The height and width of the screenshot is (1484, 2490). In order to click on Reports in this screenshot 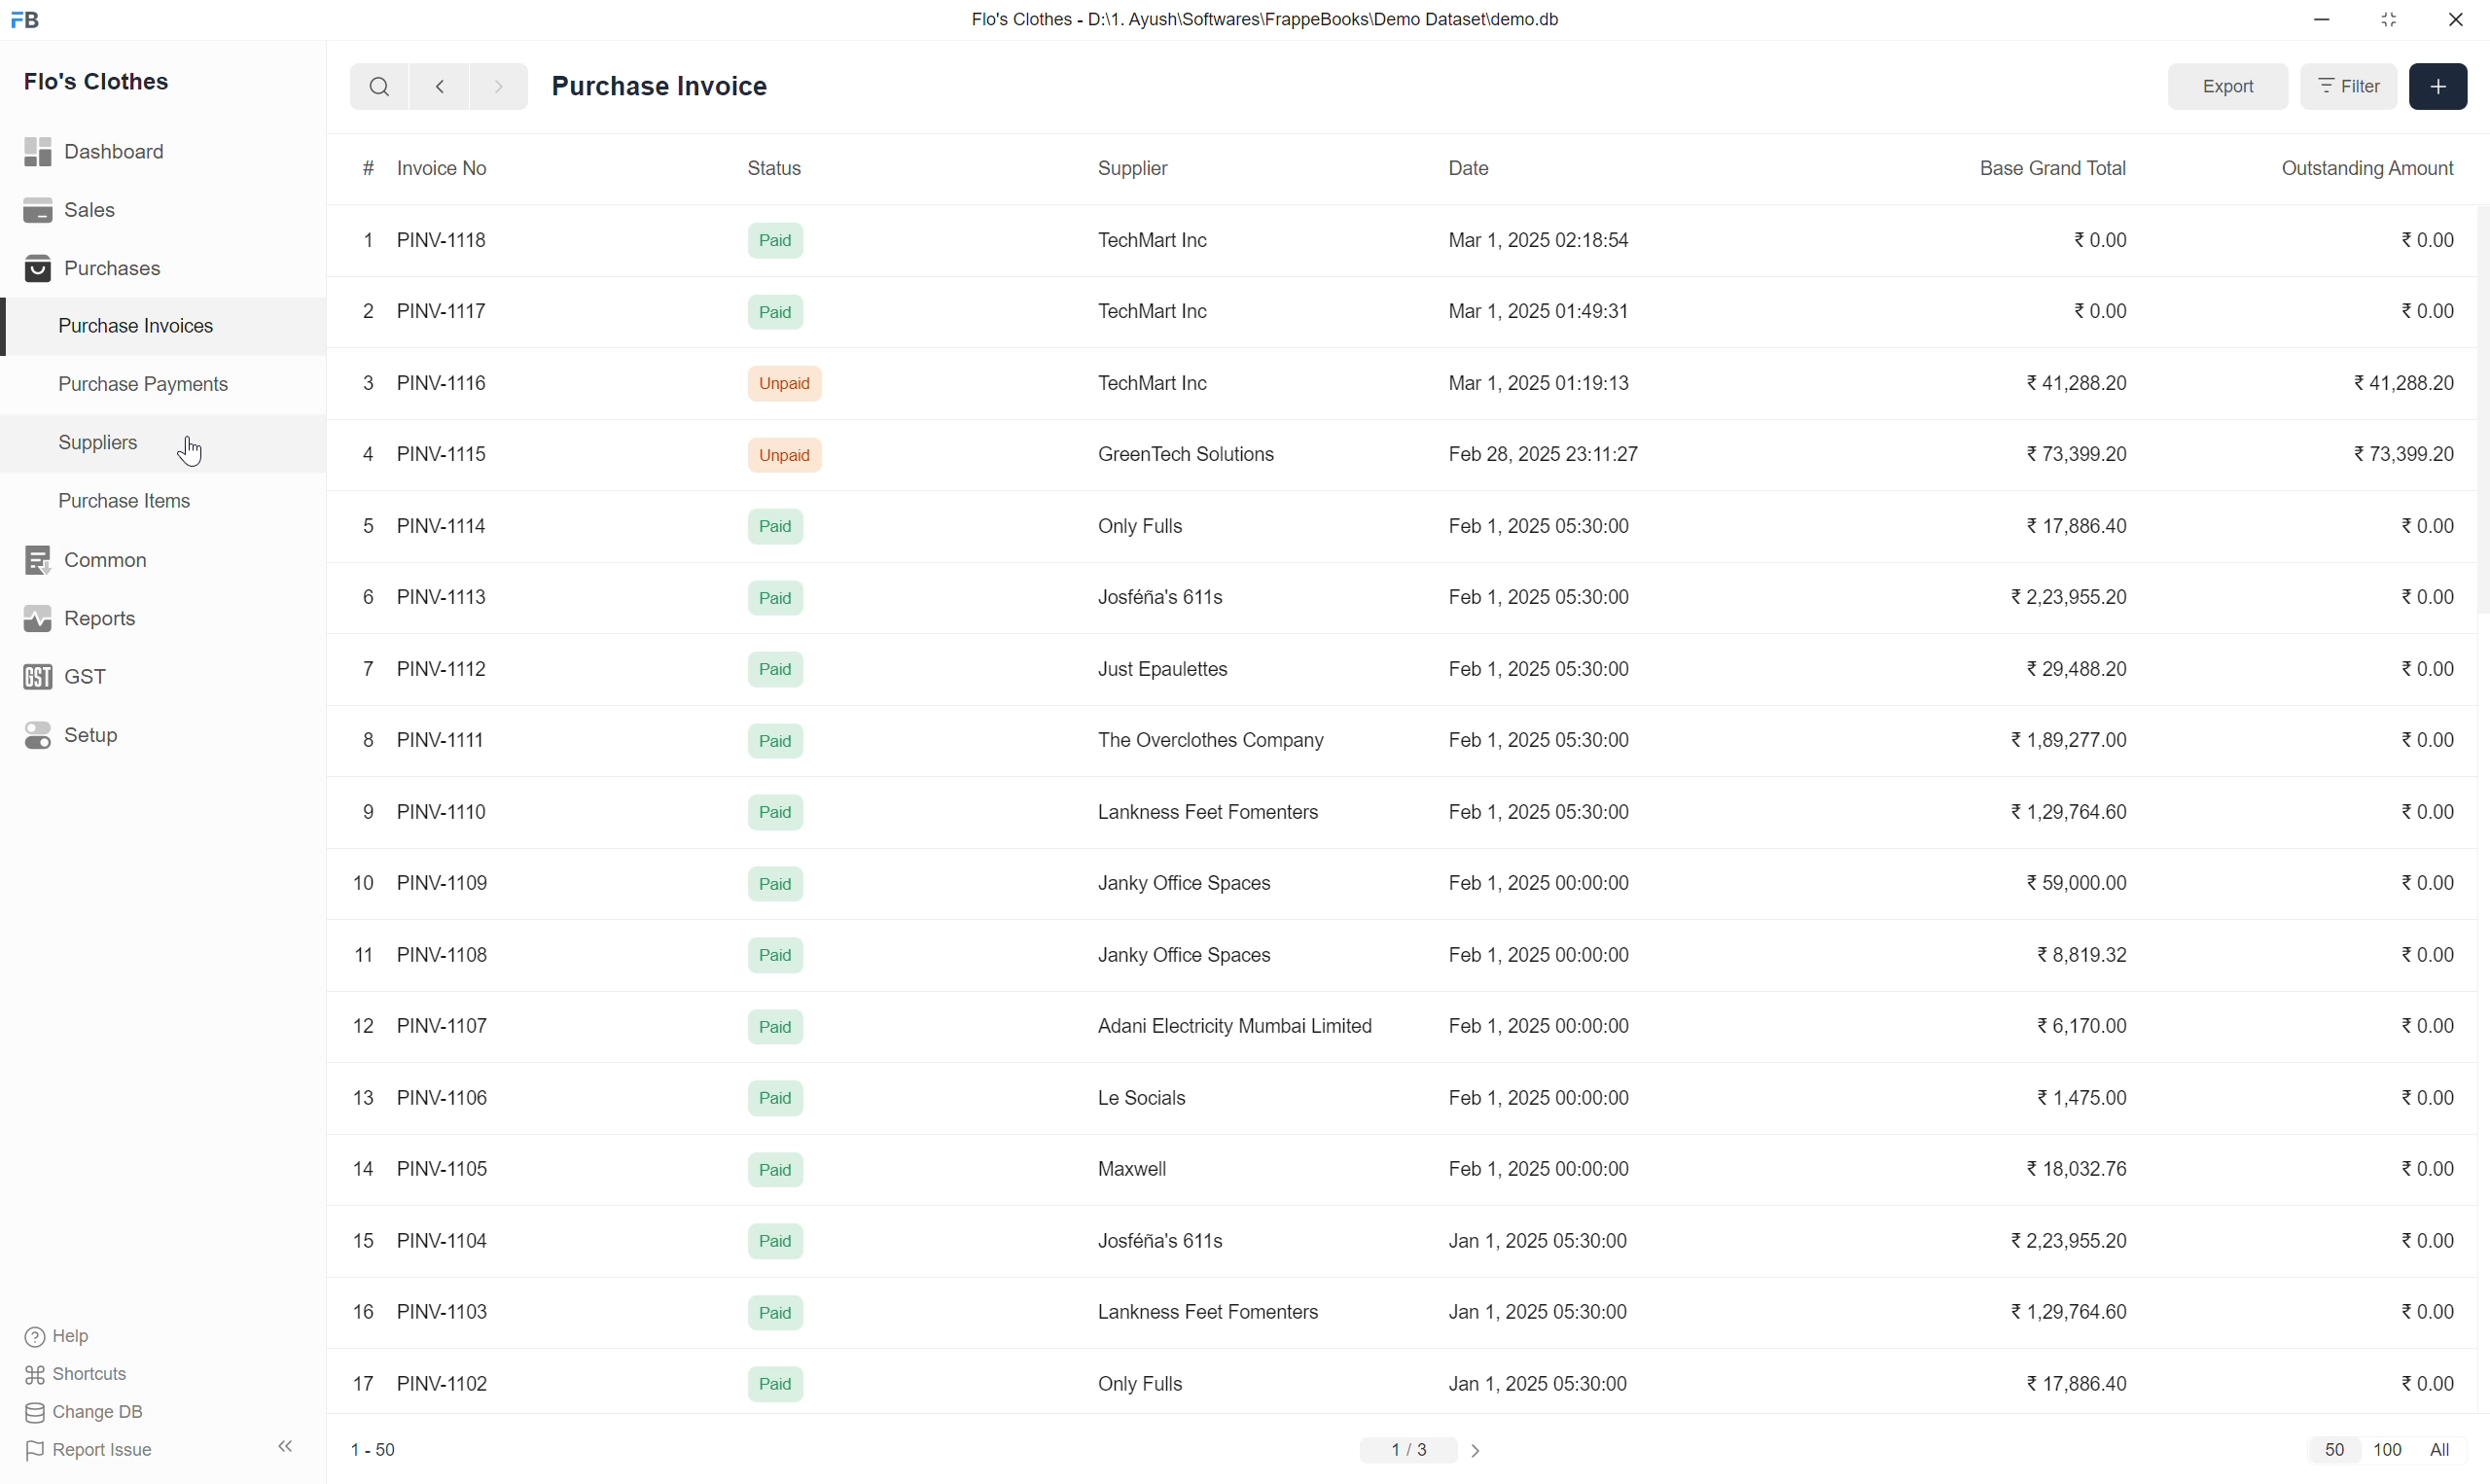, I will do `click(72, 608)`.